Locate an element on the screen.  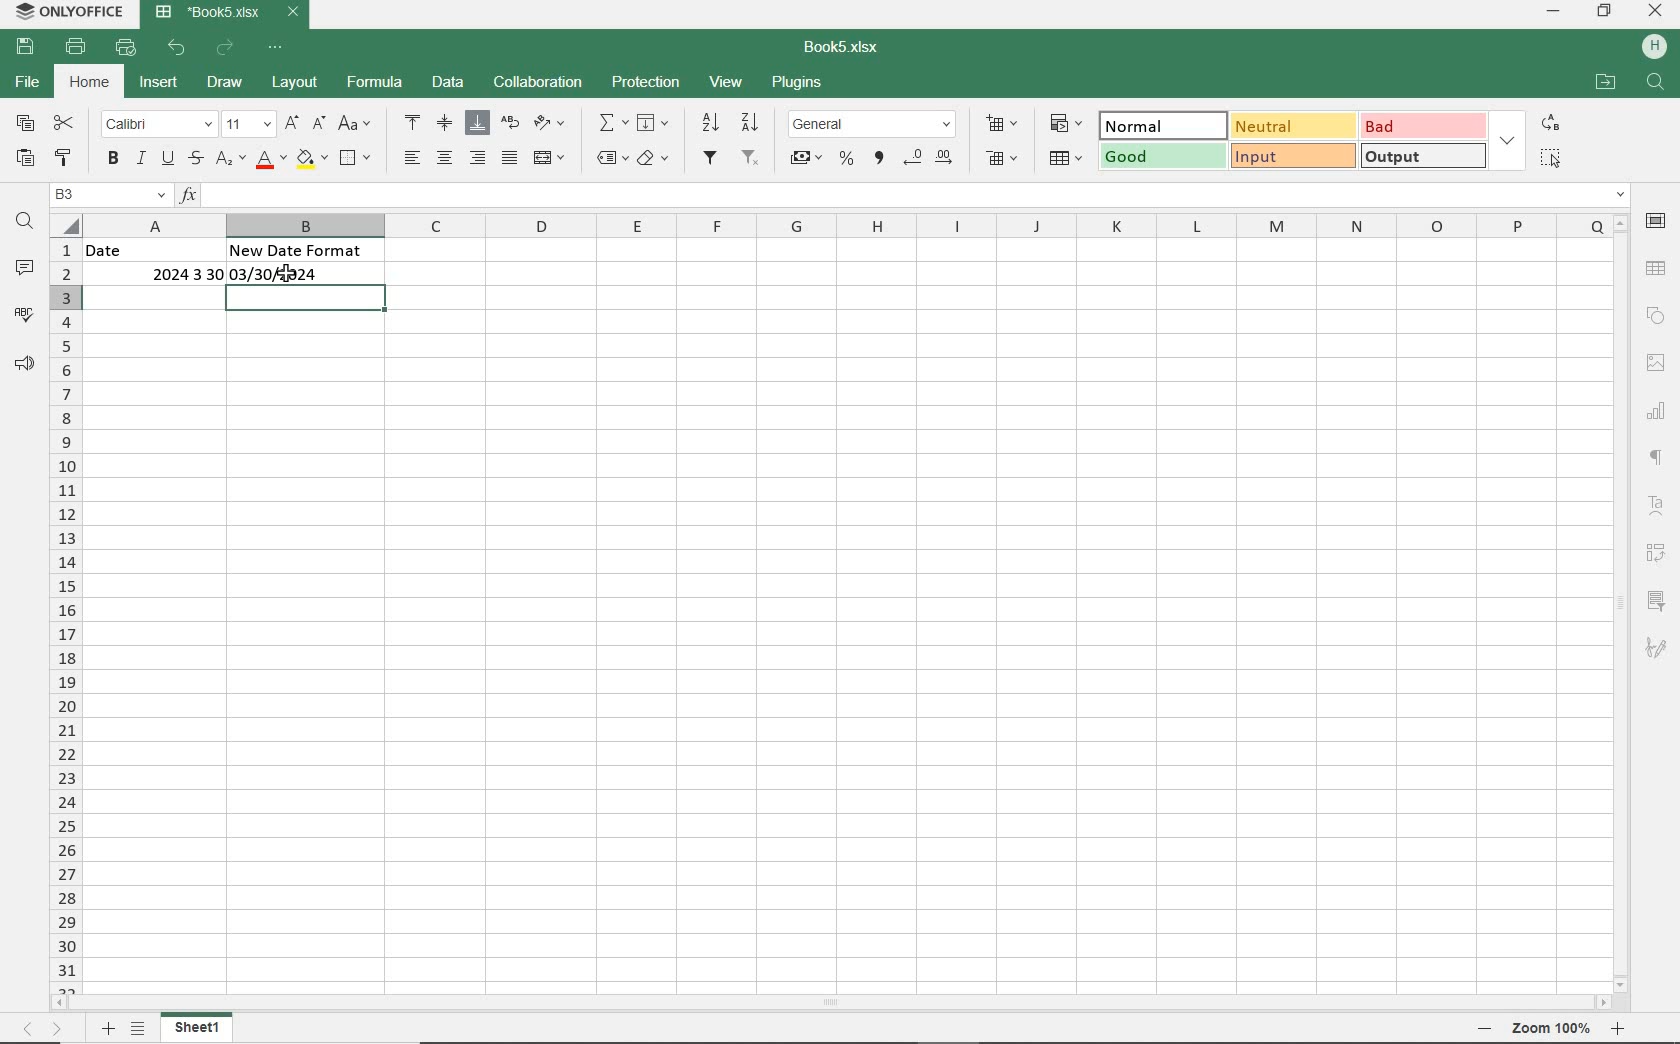
CHANGE CASE is located at coordinates (357, 125).